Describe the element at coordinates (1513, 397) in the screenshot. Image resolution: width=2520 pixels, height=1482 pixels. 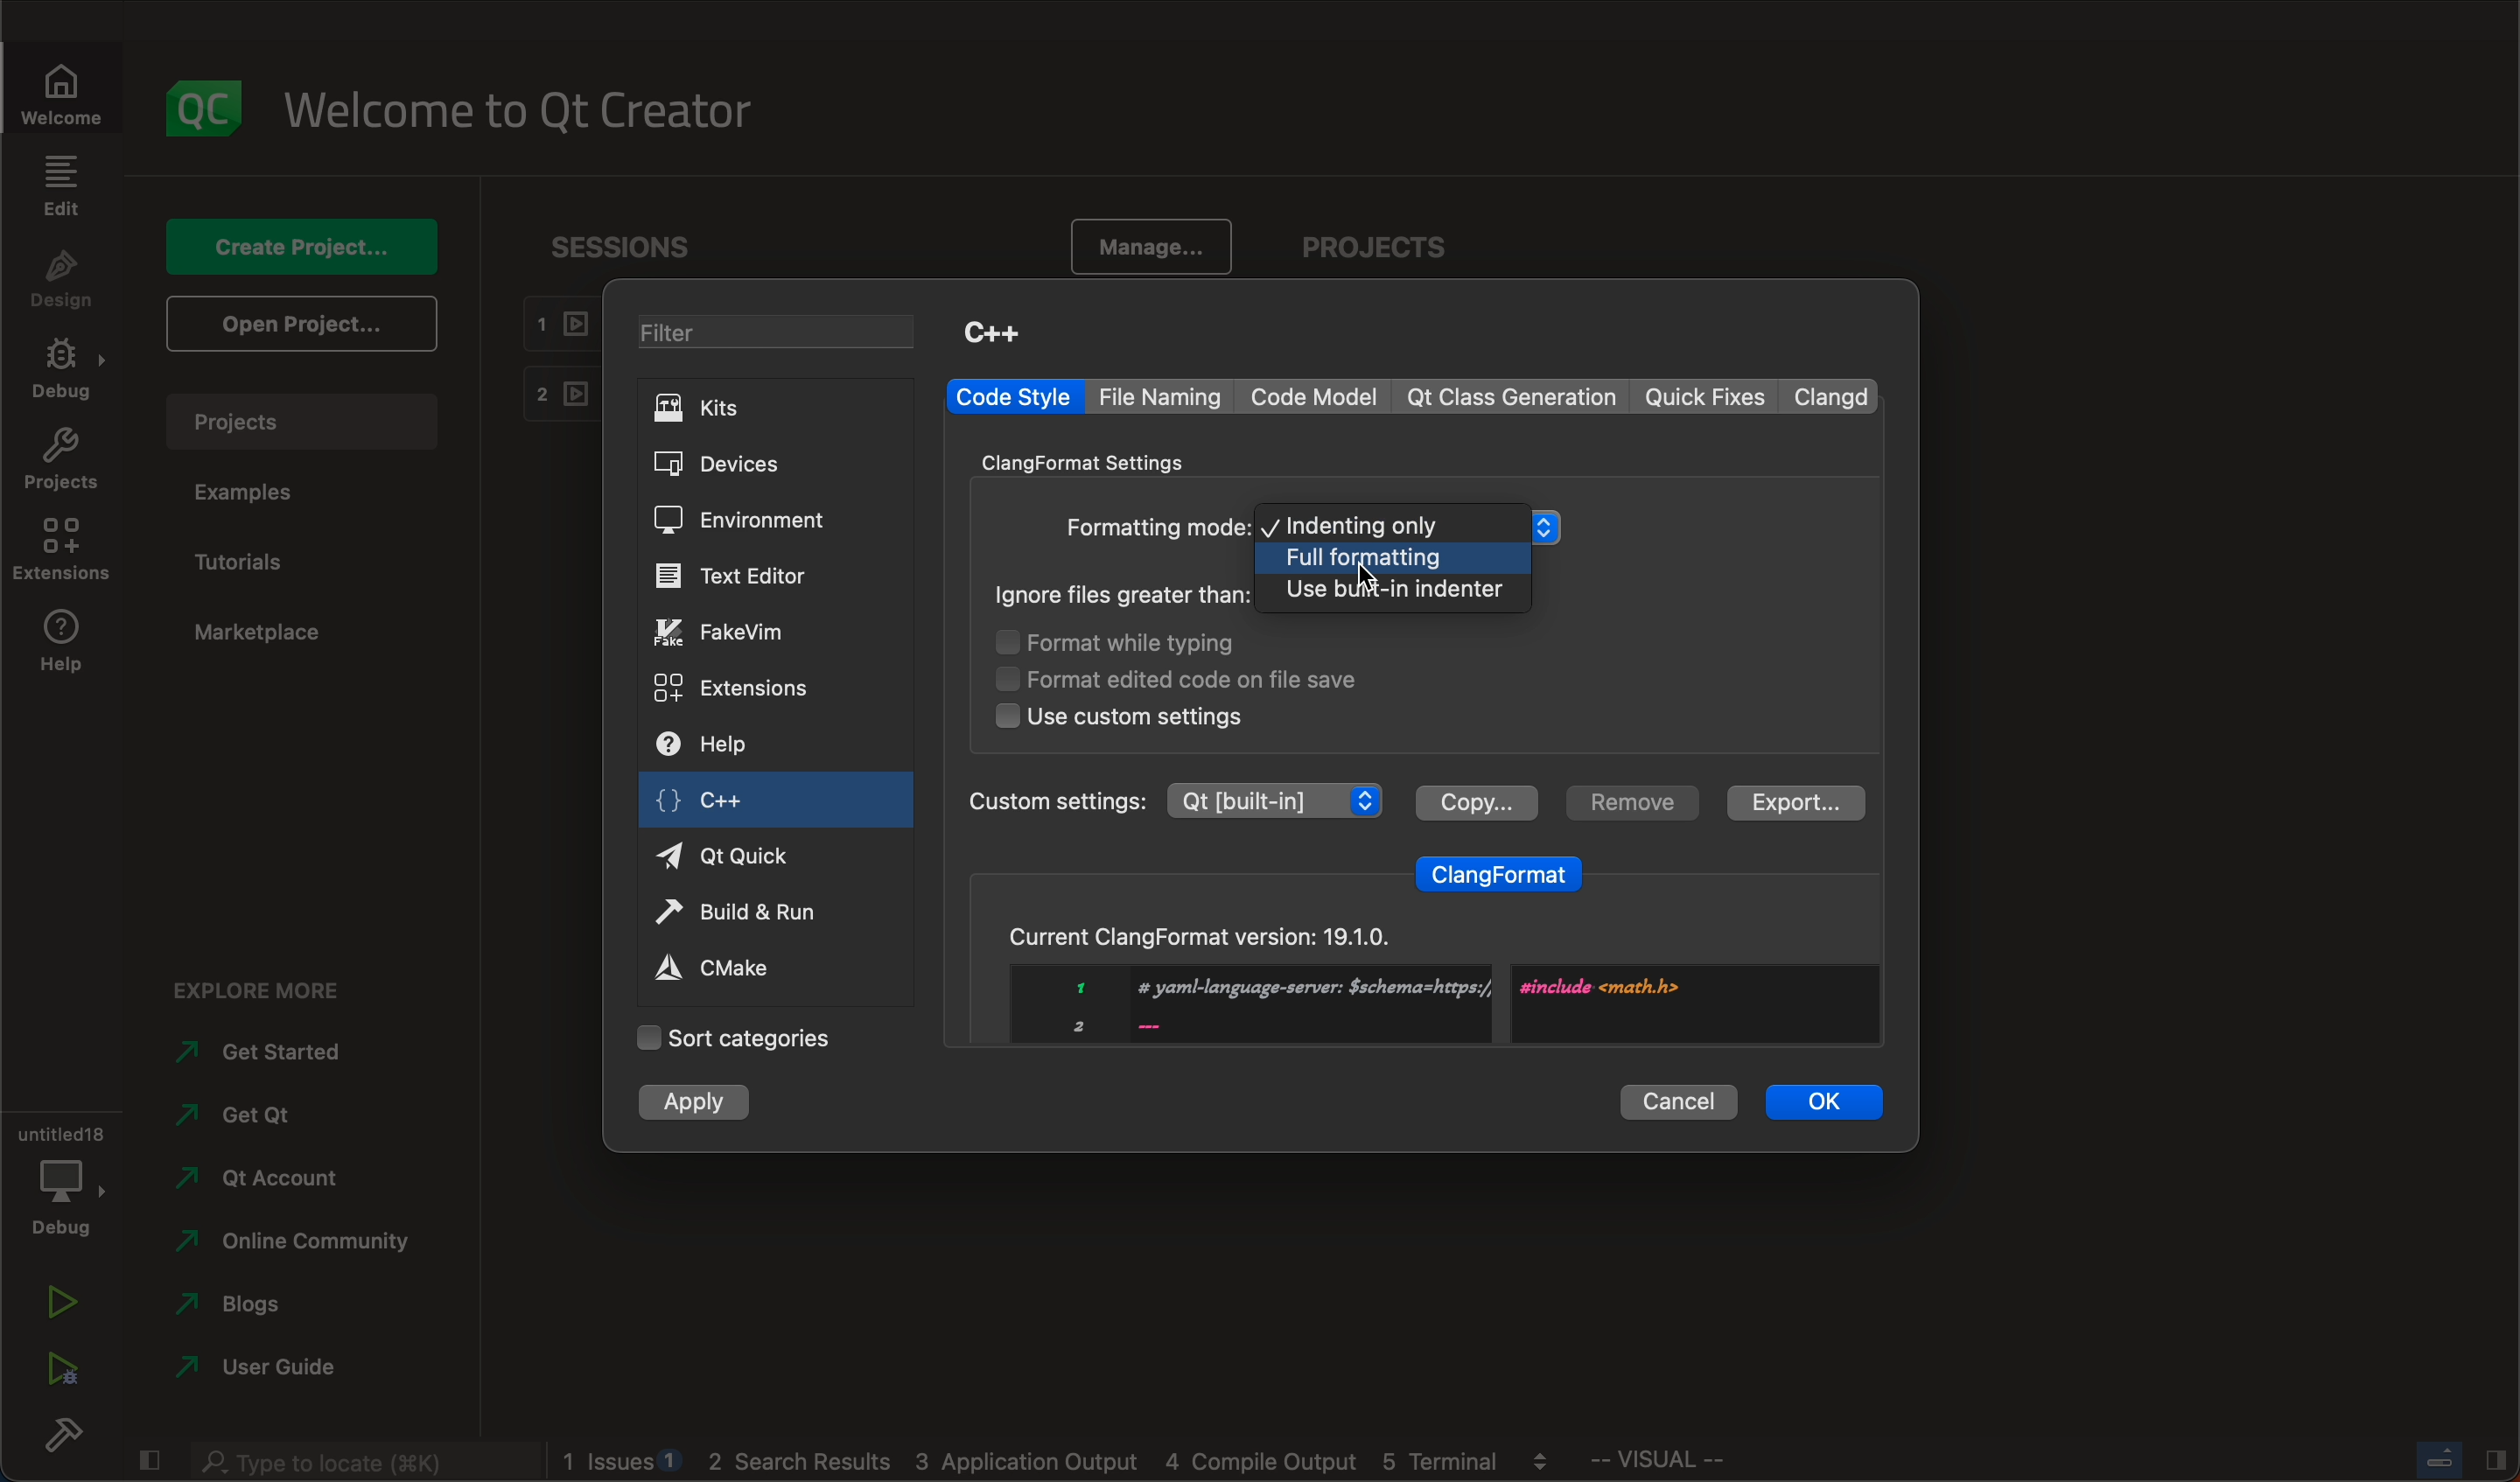
I see `qt class` at that location.